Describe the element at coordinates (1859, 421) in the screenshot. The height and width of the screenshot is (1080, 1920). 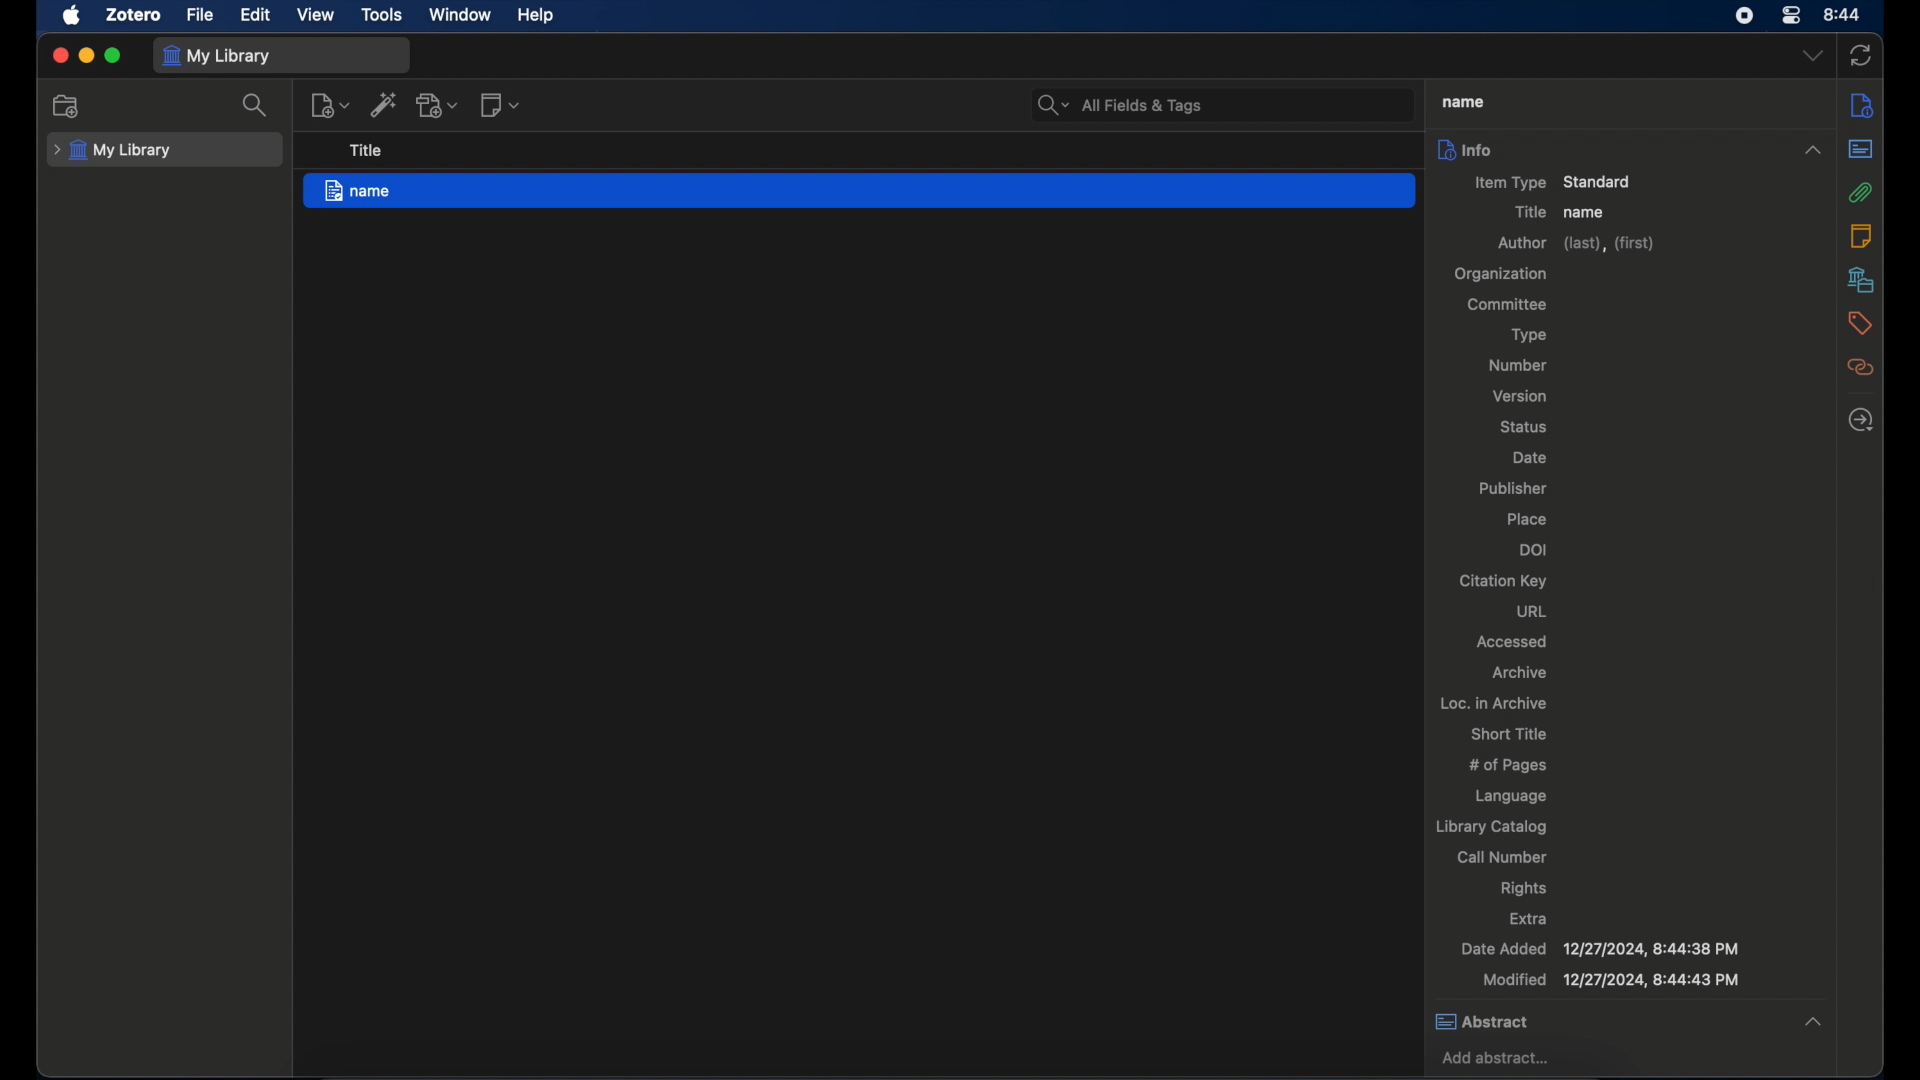
I see `locate` at that location.